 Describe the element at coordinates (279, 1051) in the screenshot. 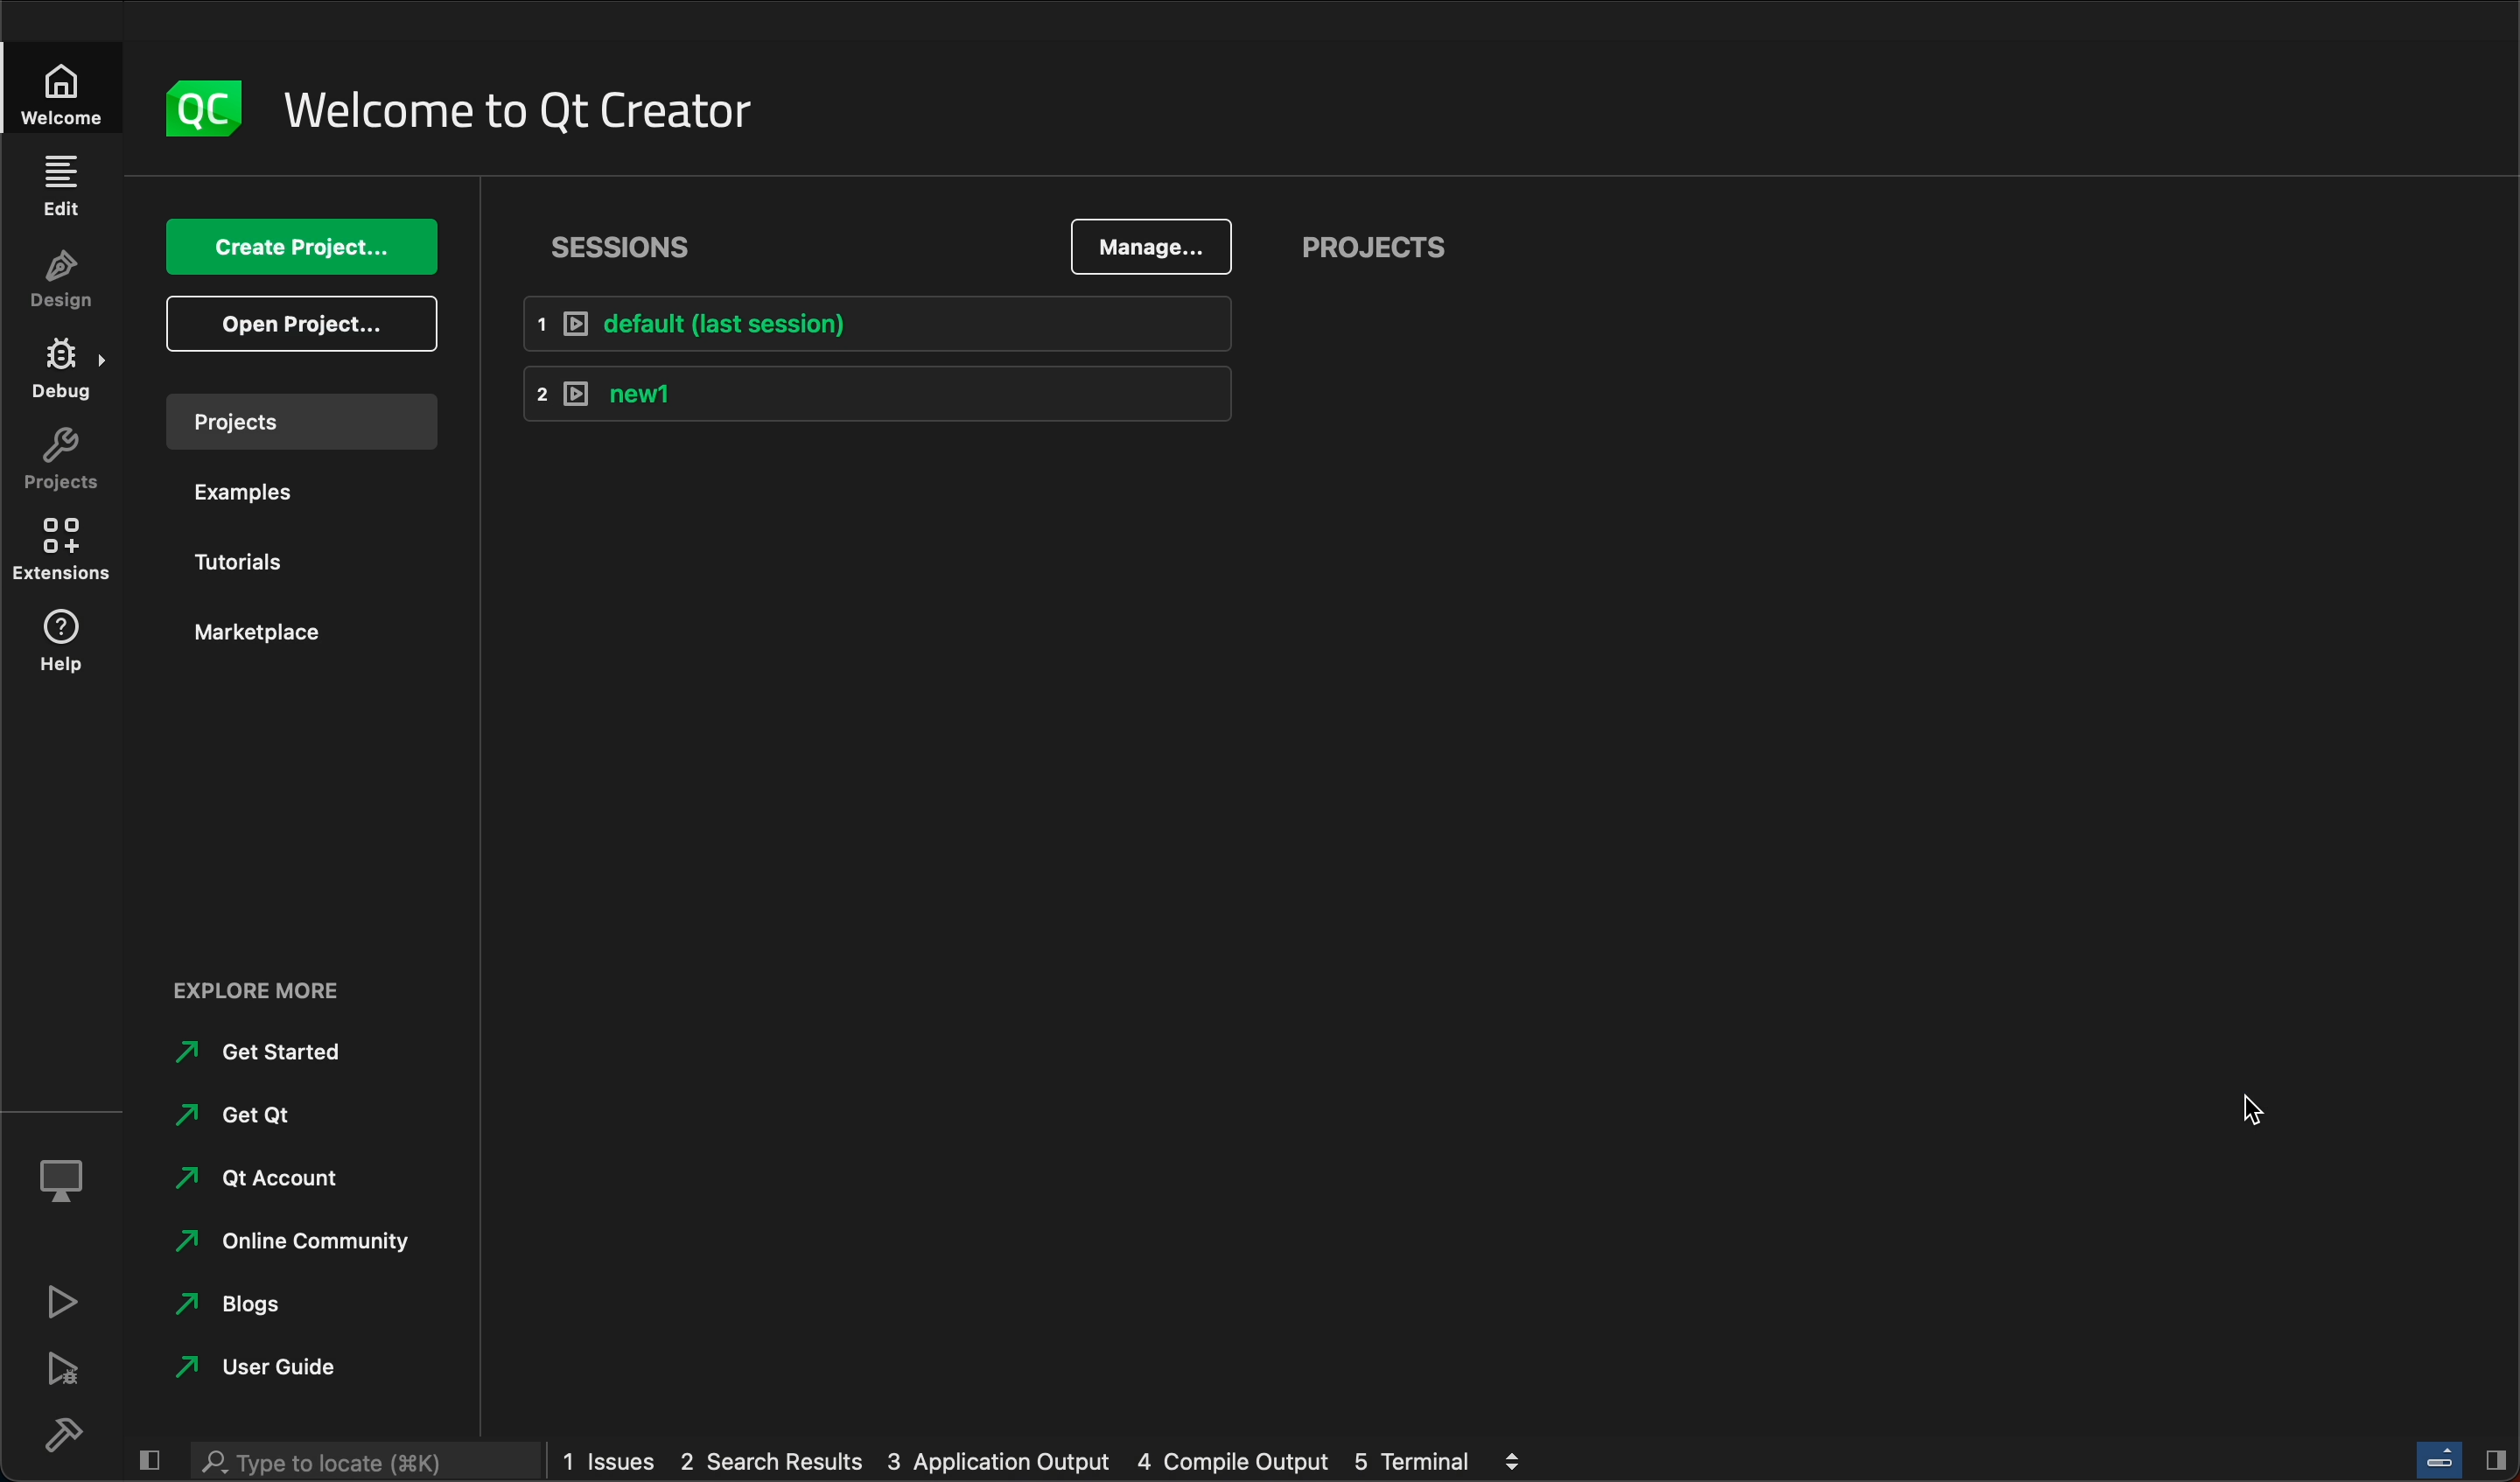

I see `get started` at that location.